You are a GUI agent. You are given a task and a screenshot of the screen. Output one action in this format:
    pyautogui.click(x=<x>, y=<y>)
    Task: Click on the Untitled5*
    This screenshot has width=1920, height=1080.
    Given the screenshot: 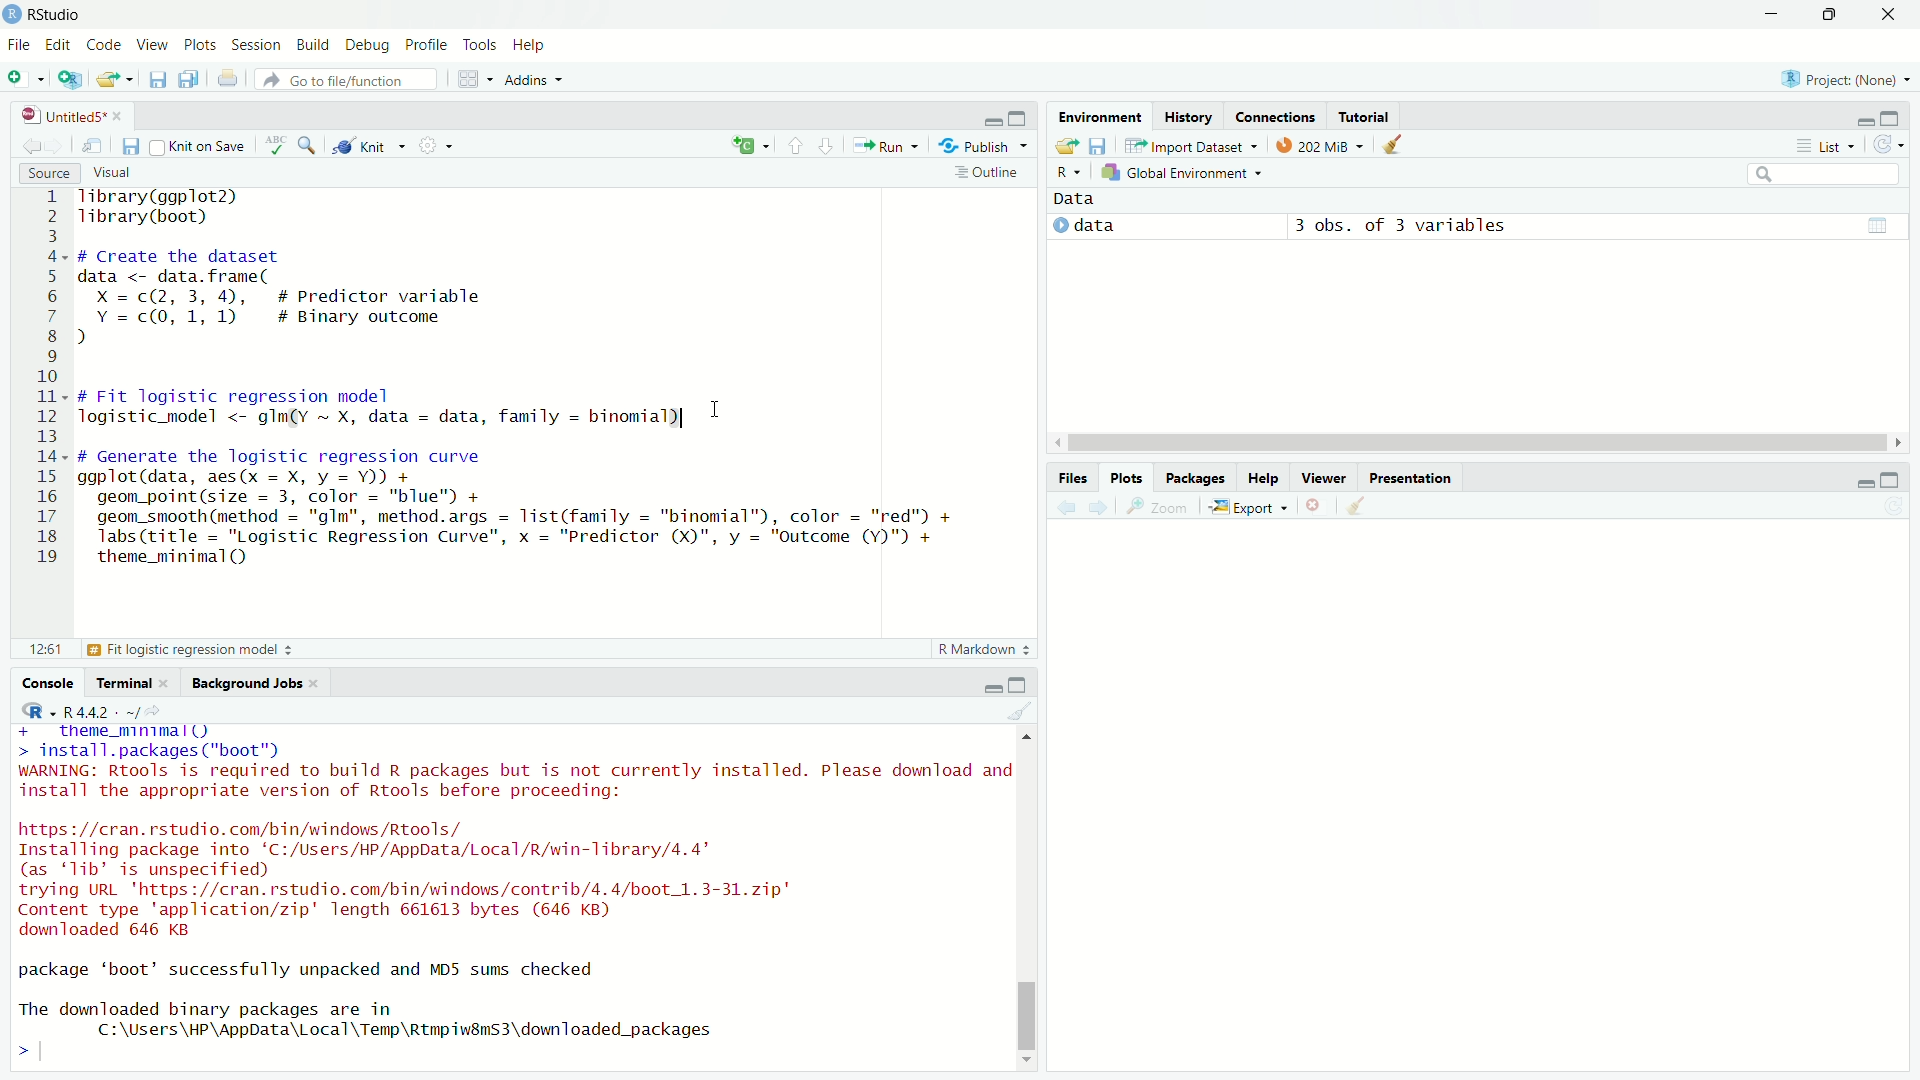 What is the action you would take?
    pyautogui.click(x=62, y=116)
    